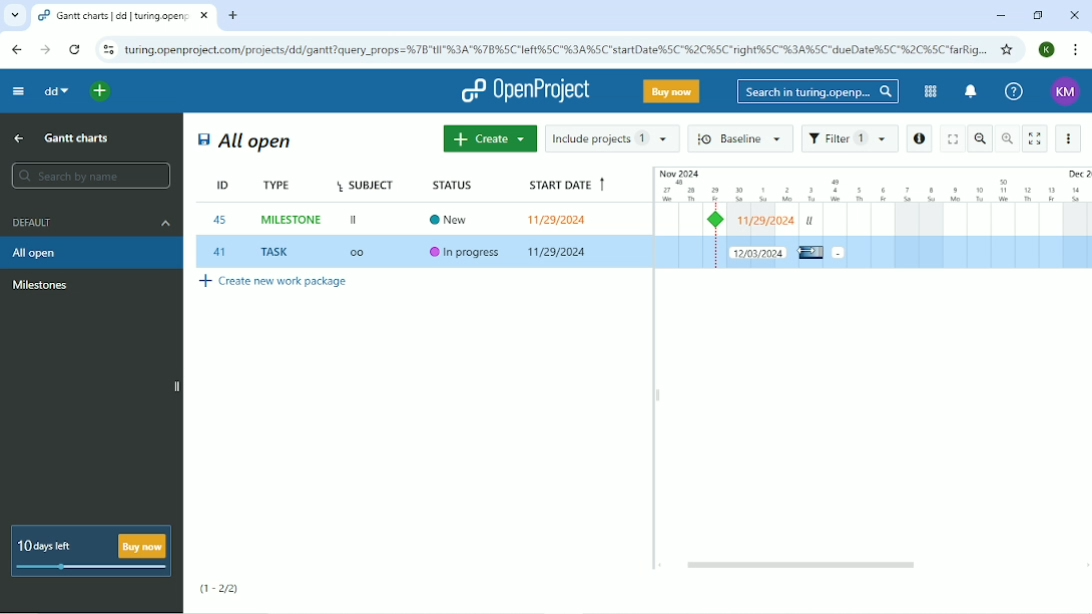 The image size is (1092, 614). I want to click on Up, so click(18, 140).